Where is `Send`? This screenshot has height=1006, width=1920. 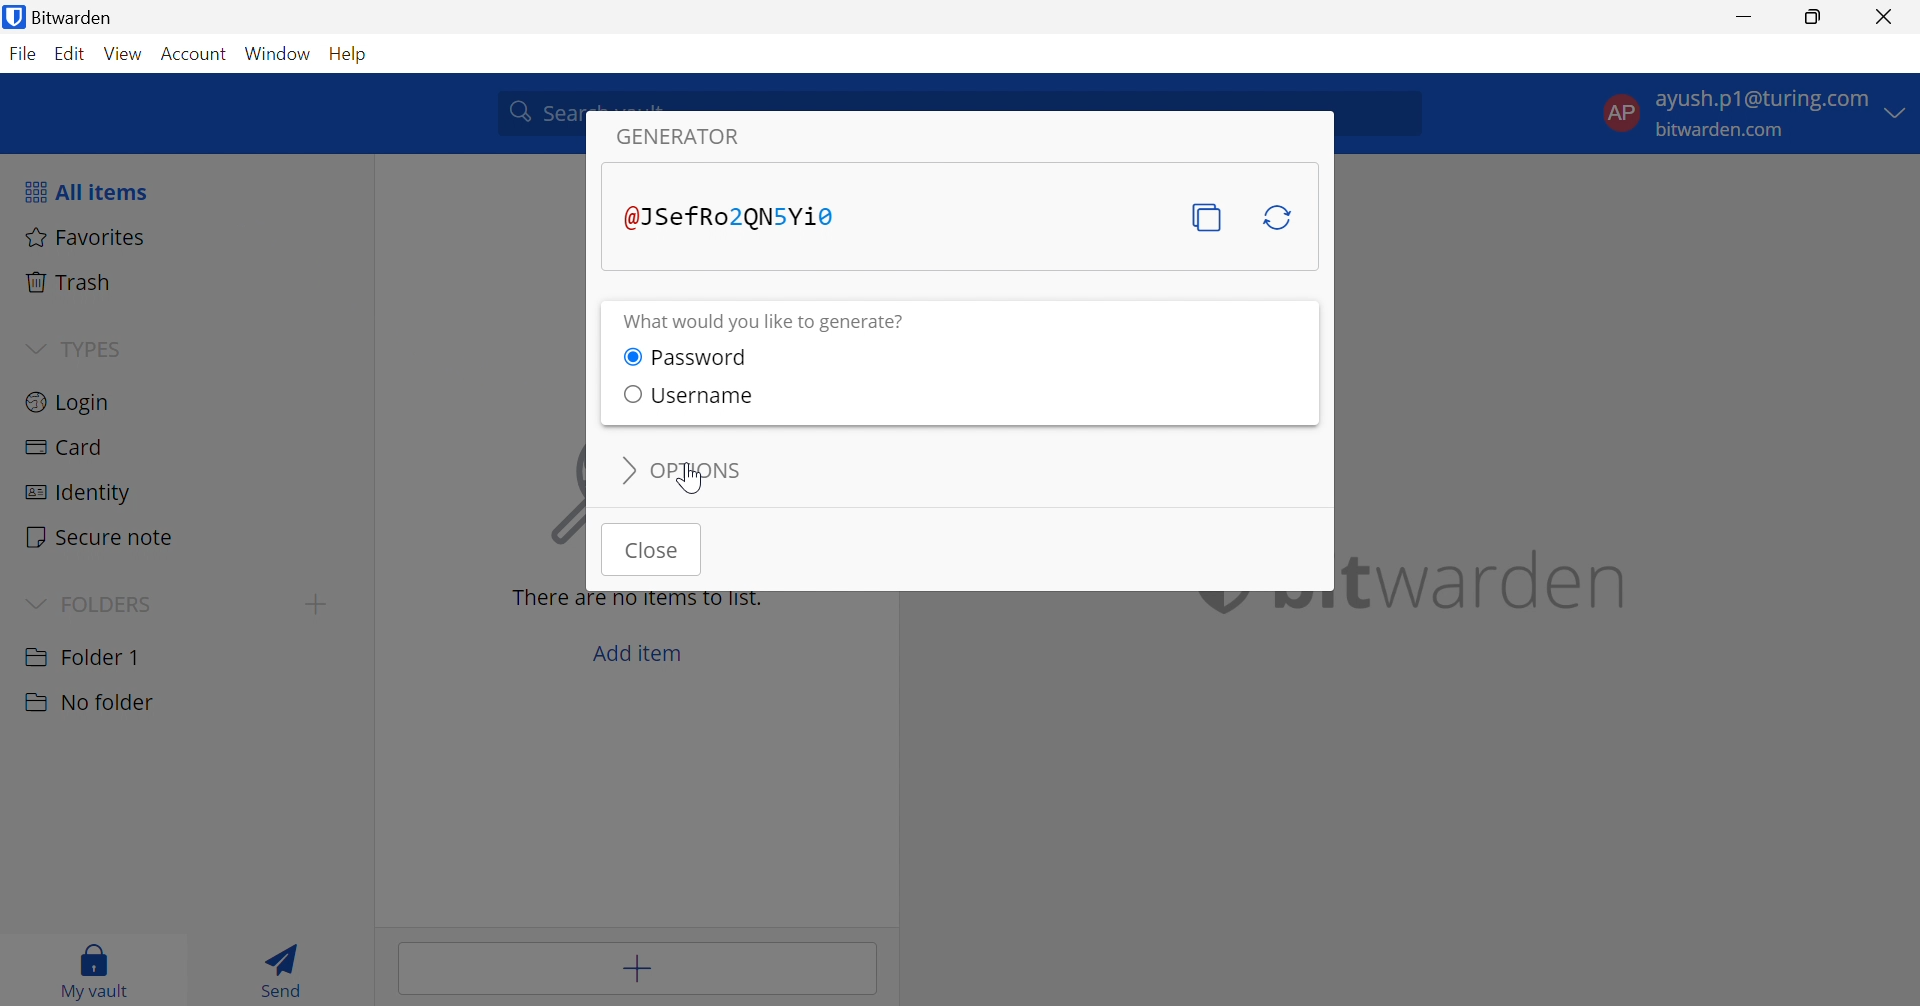
Send is located at coordinates (284, 968).